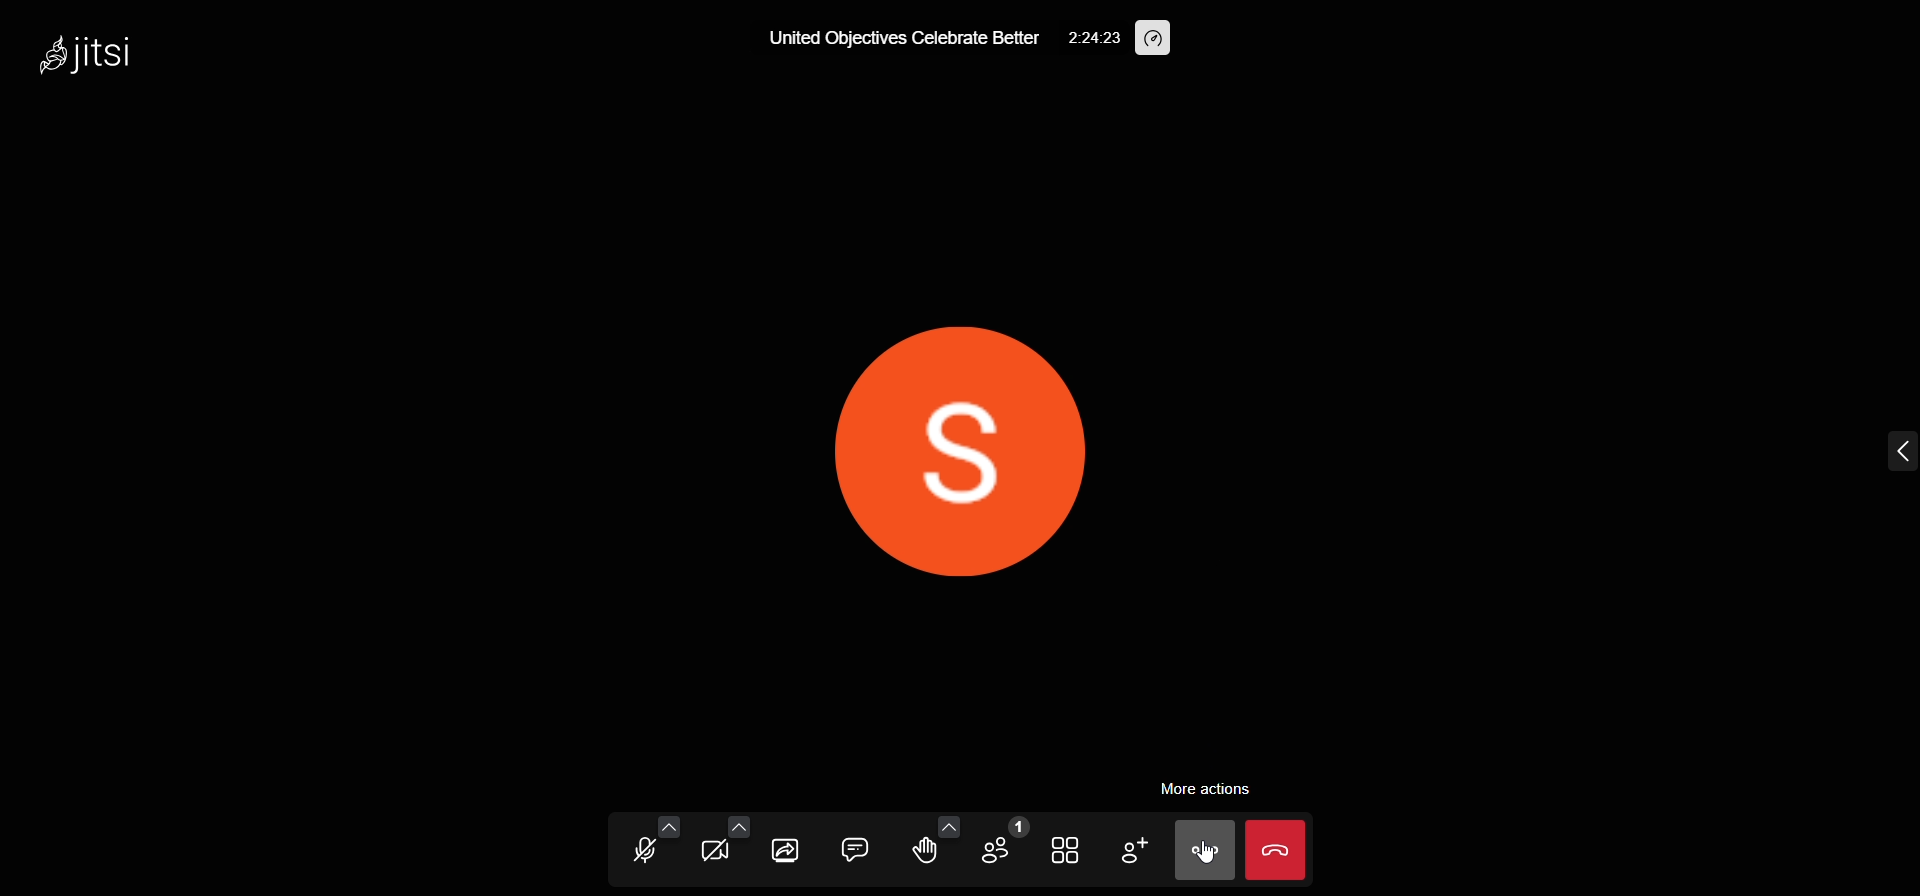  Describe the element at coordinates (1896, 450) in the screenshot. I see `expand` at that location.